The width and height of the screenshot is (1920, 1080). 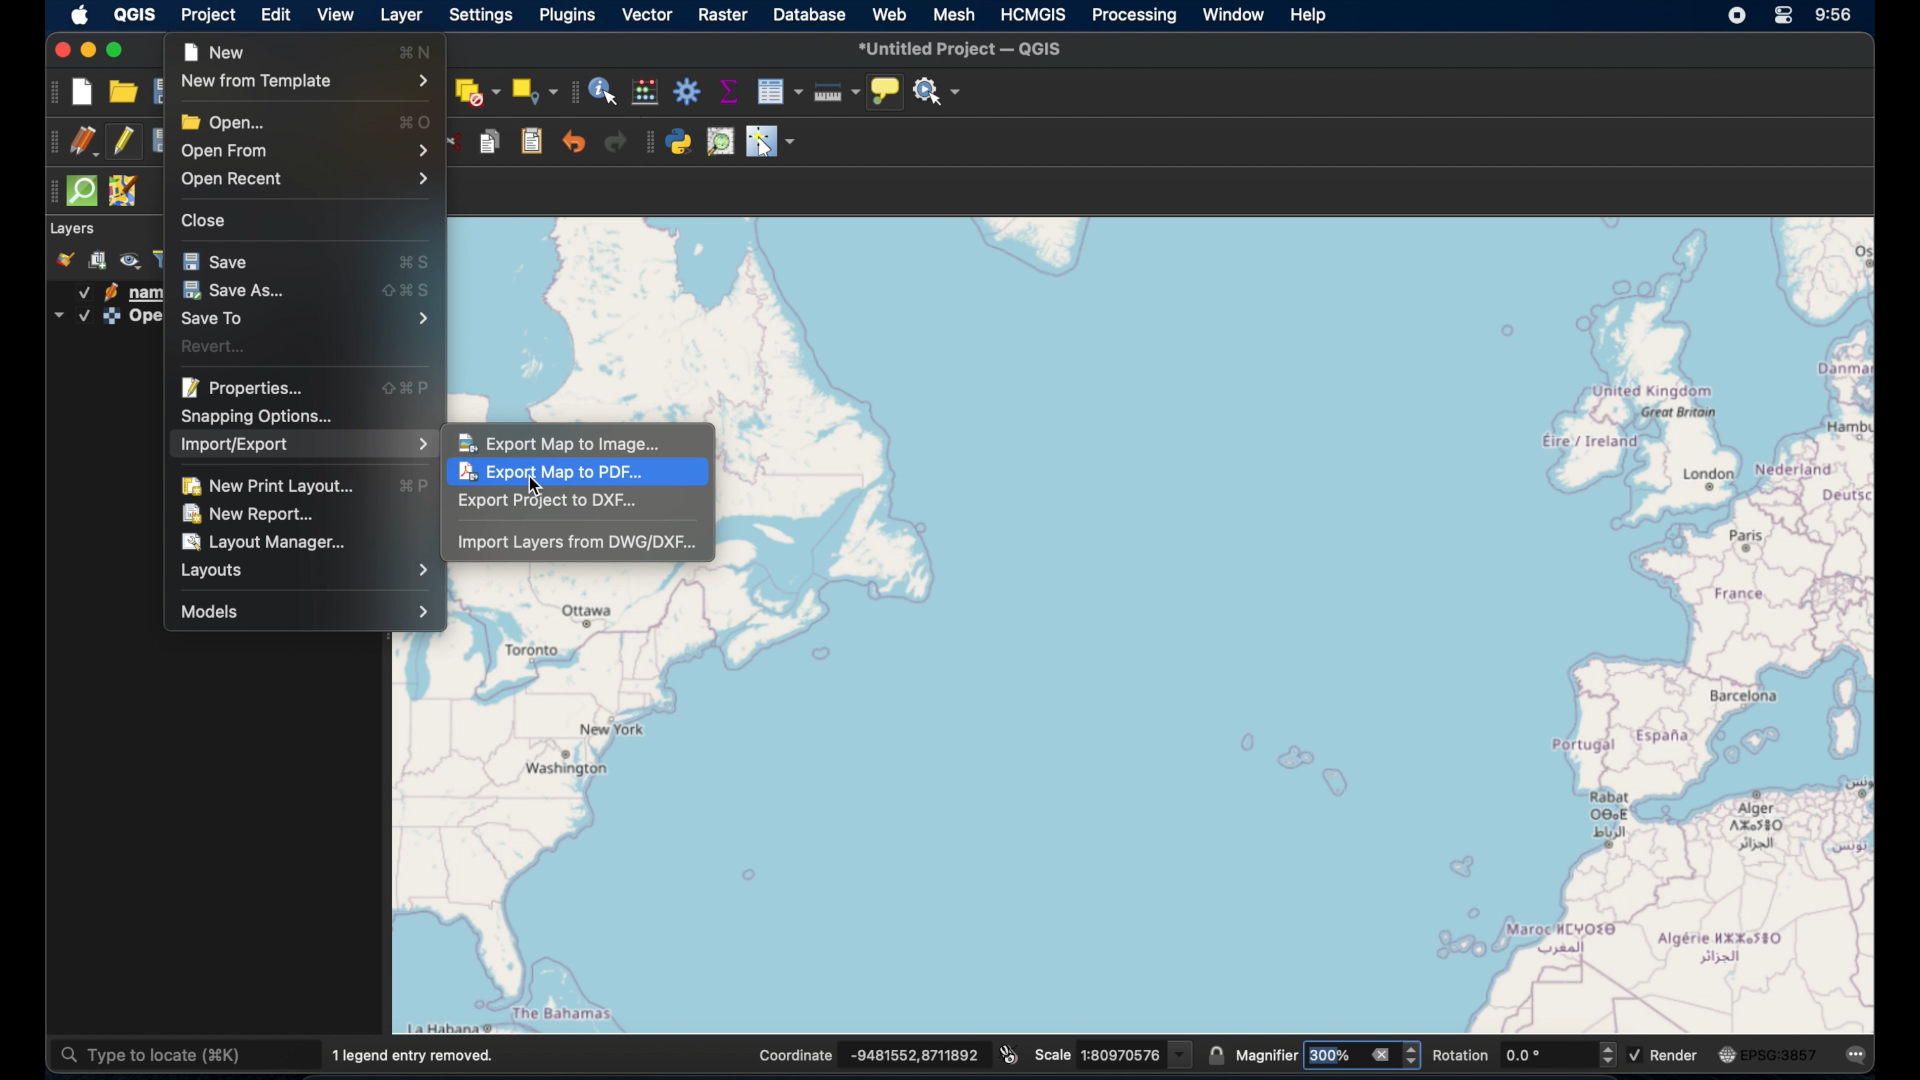 I want to click on HCMGIS, so click(x=1033, y=14).